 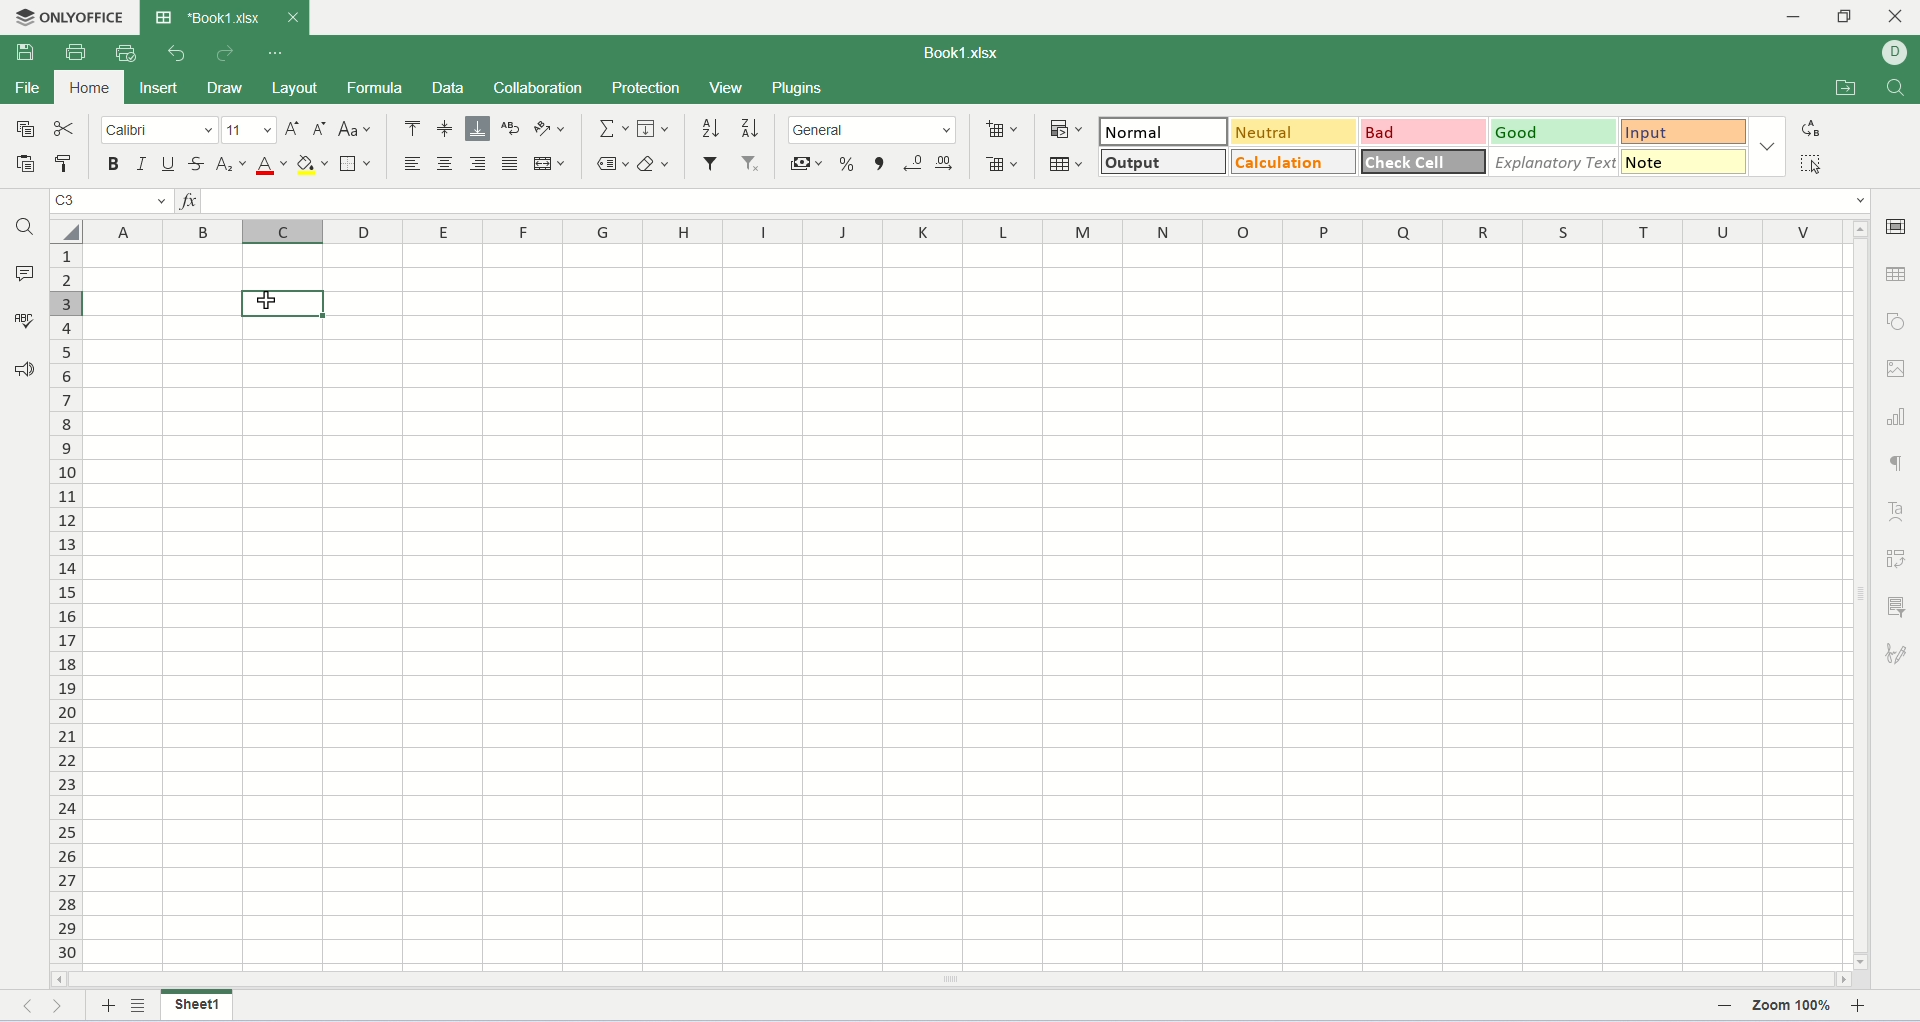 I want to click on font name, so click(x=160, y=131).